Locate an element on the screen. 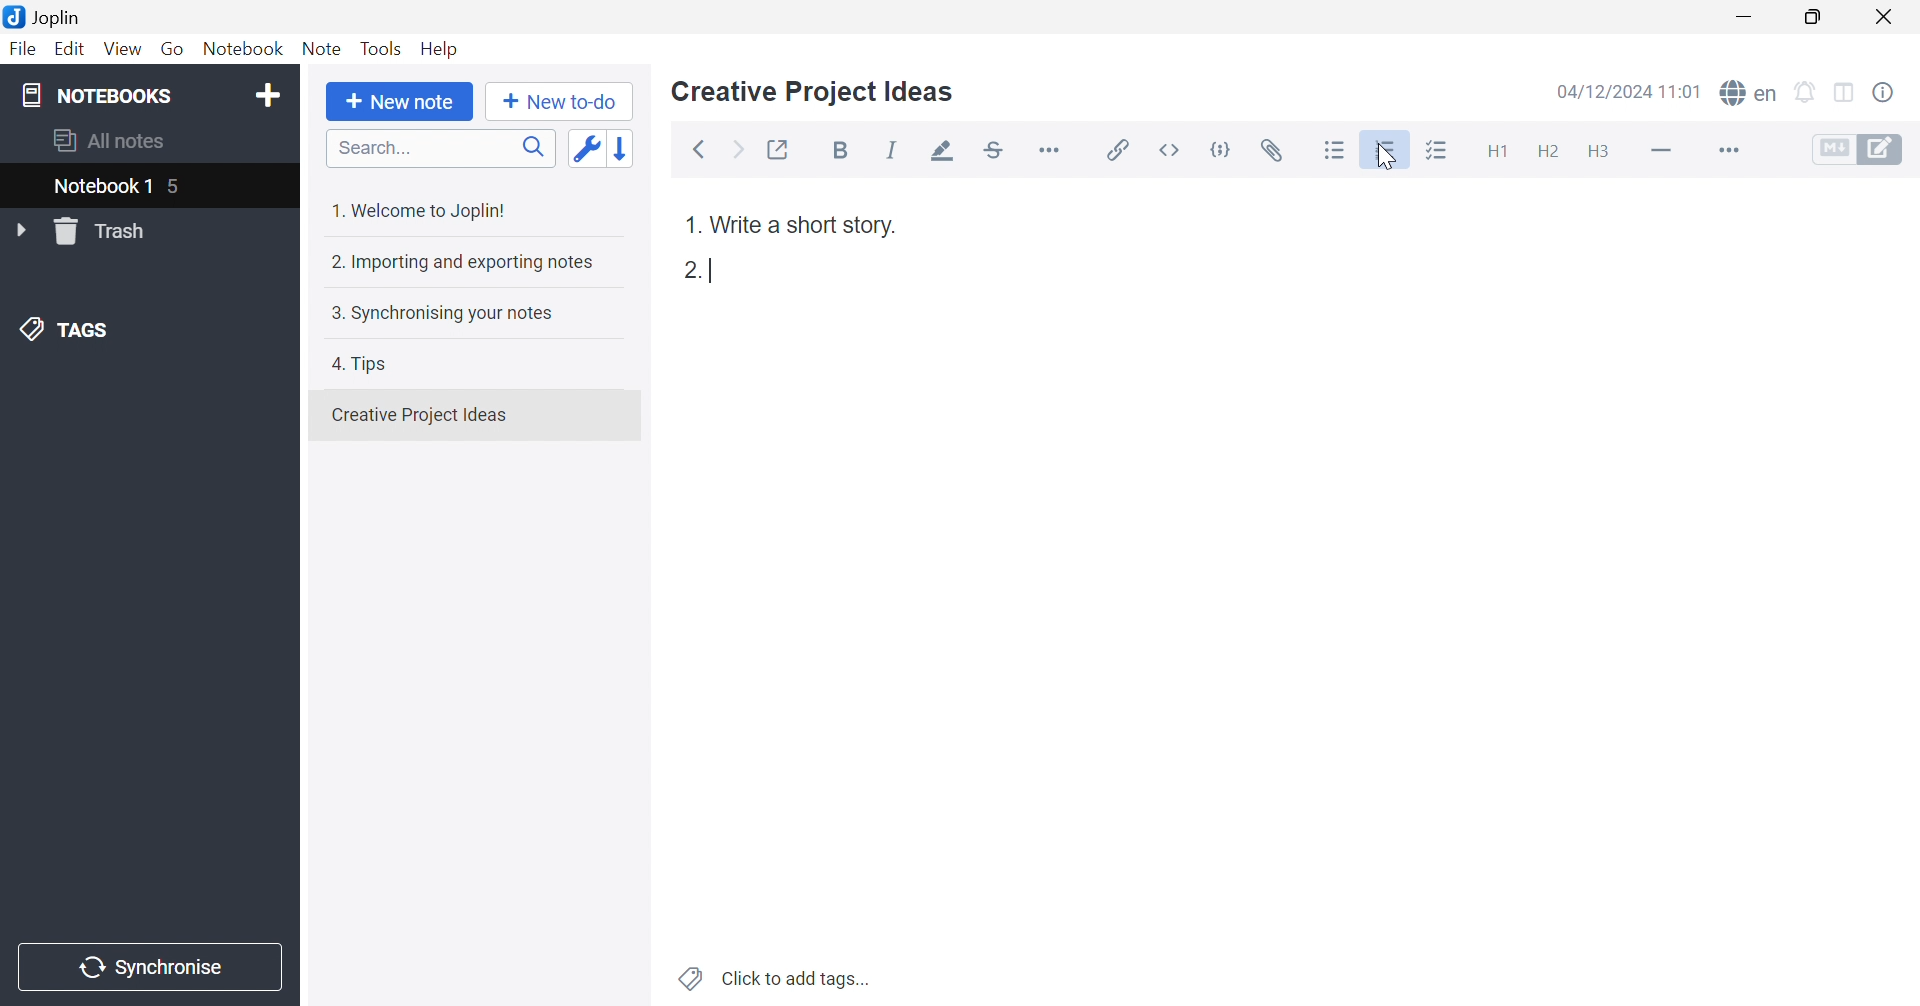 This screenshot has height=1006, width=1920. Click to add tags is located at coordinates (771, 978).